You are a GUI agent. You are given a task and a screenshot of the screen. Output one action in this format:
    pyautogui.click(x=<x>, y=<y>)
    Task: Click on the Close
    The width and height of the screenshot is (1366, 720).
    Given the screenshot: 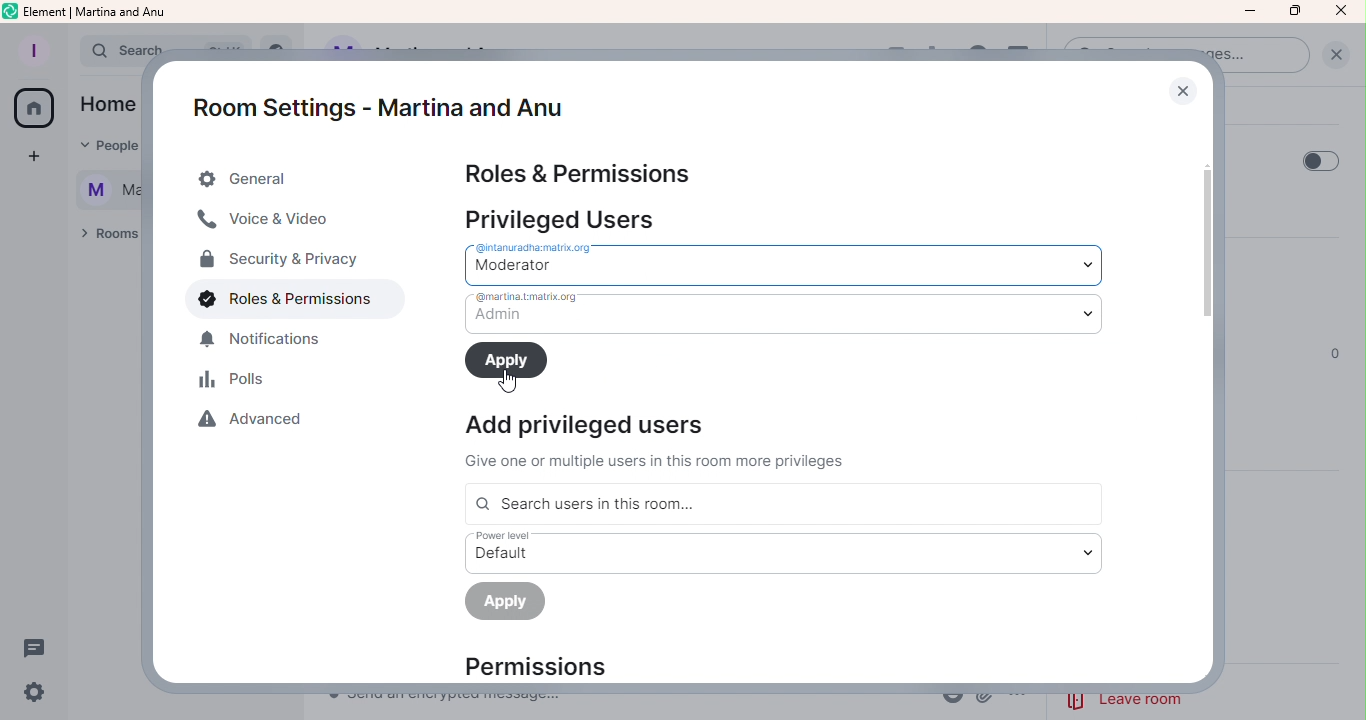 What is the action you would take?
    pyautogui.click(x=1182, y=90)
    